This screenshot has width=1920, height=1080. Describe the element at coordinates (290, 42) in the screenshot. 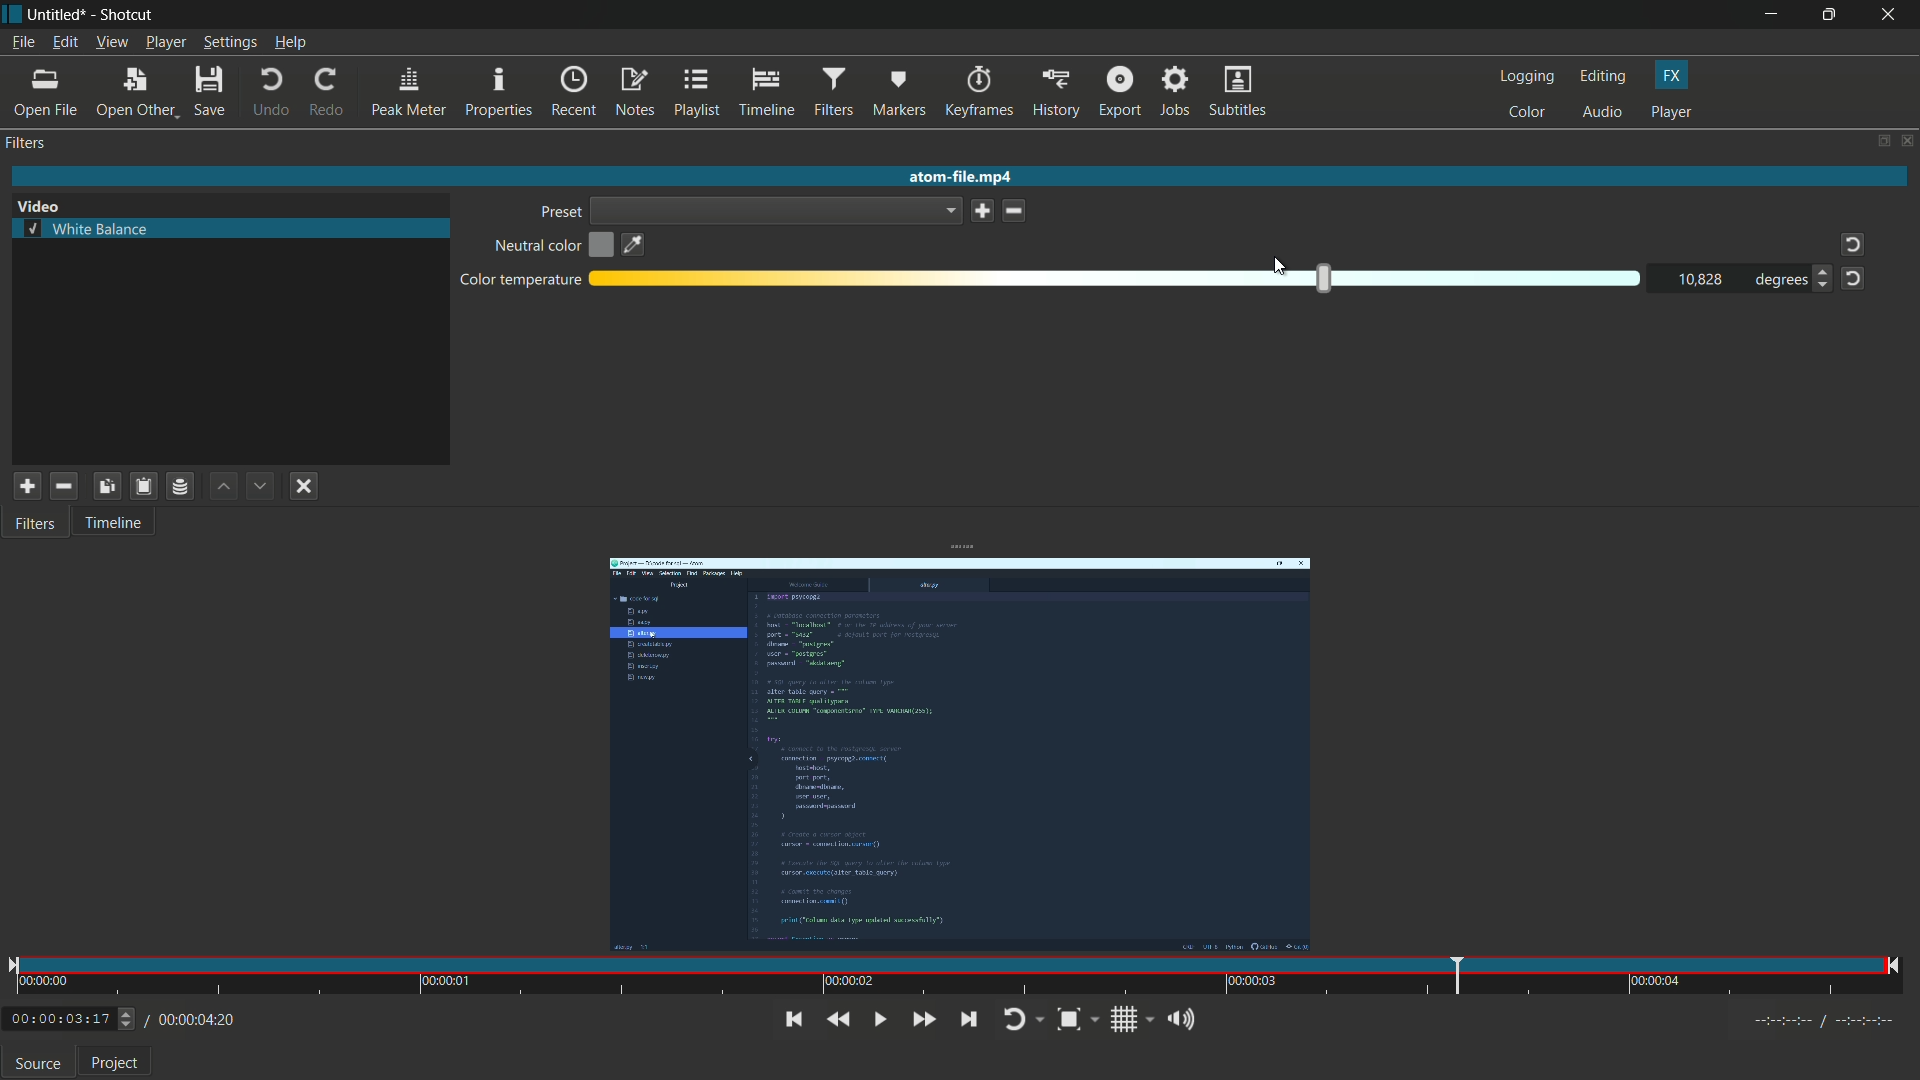

I see `help menu` at that location.